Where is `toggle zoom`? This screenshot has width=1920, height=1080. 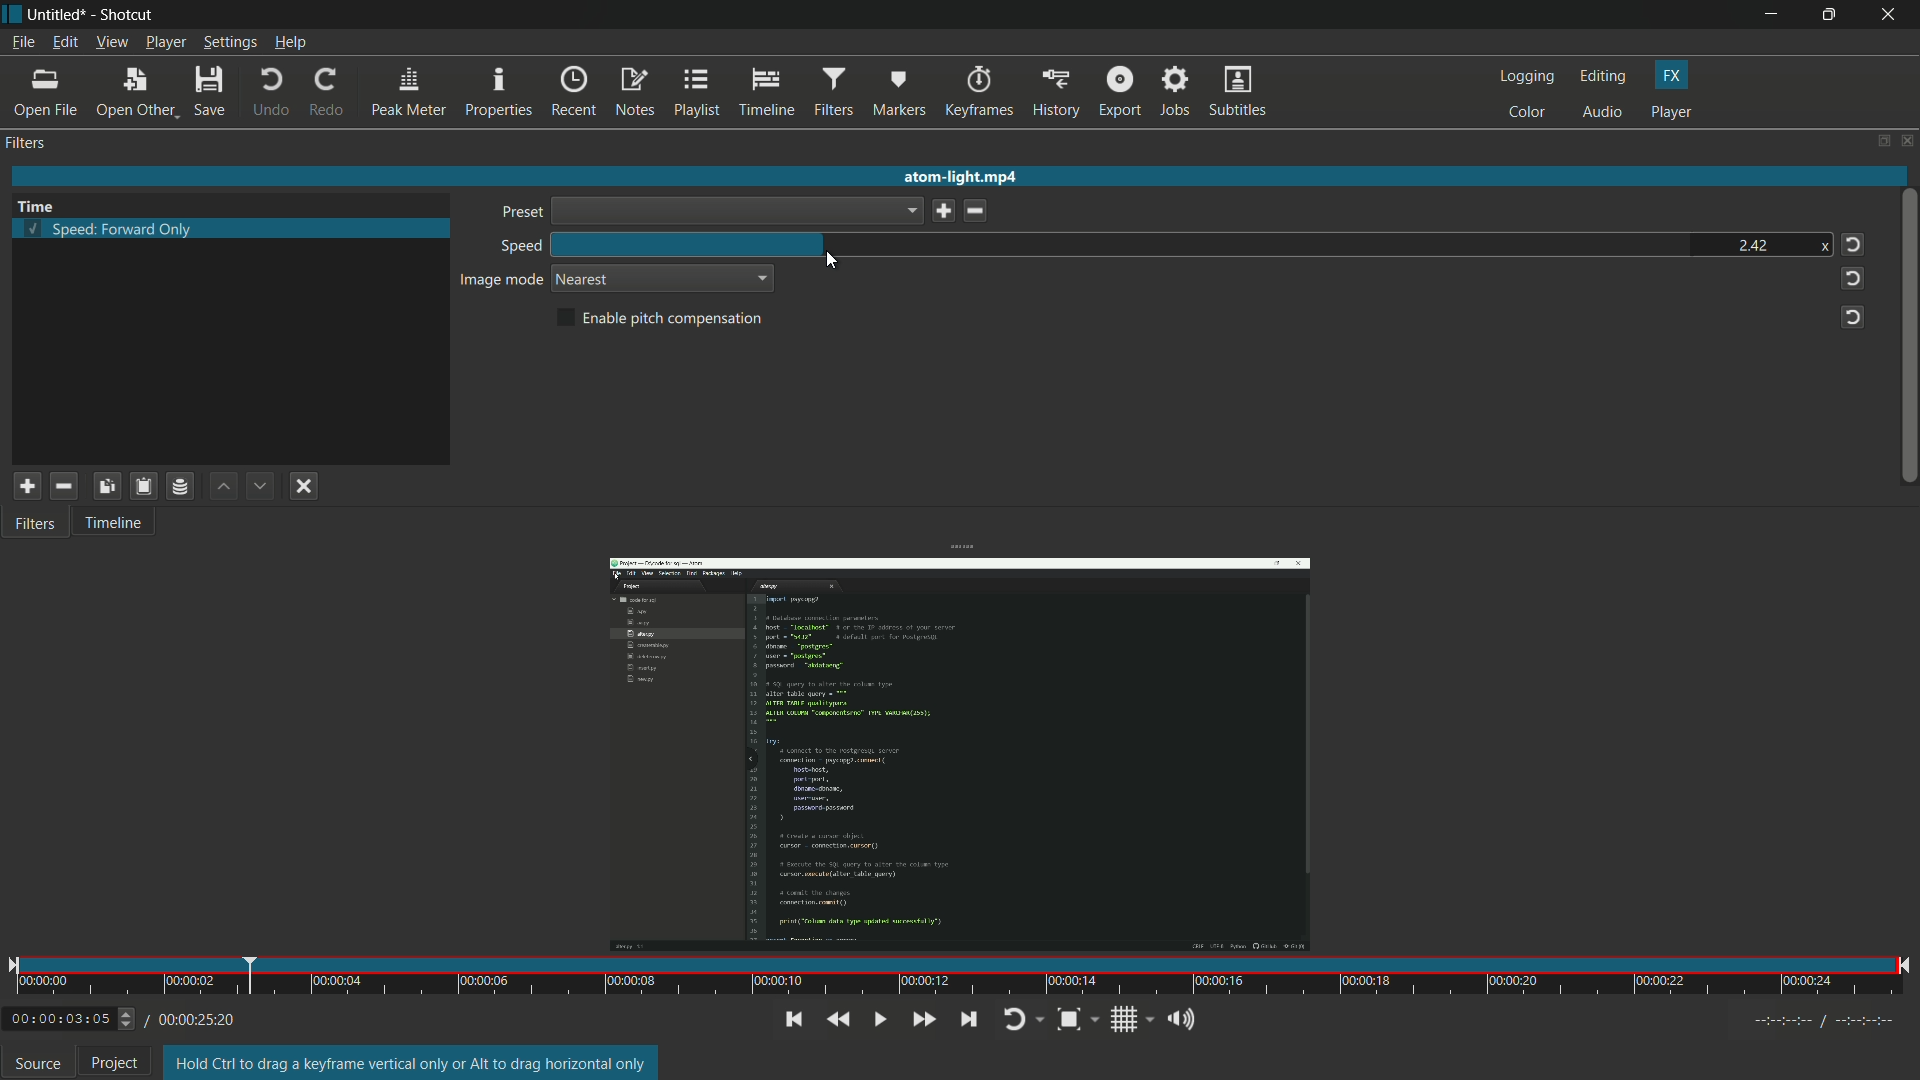
toggle zoom is located at coordinates (1073, 1019).